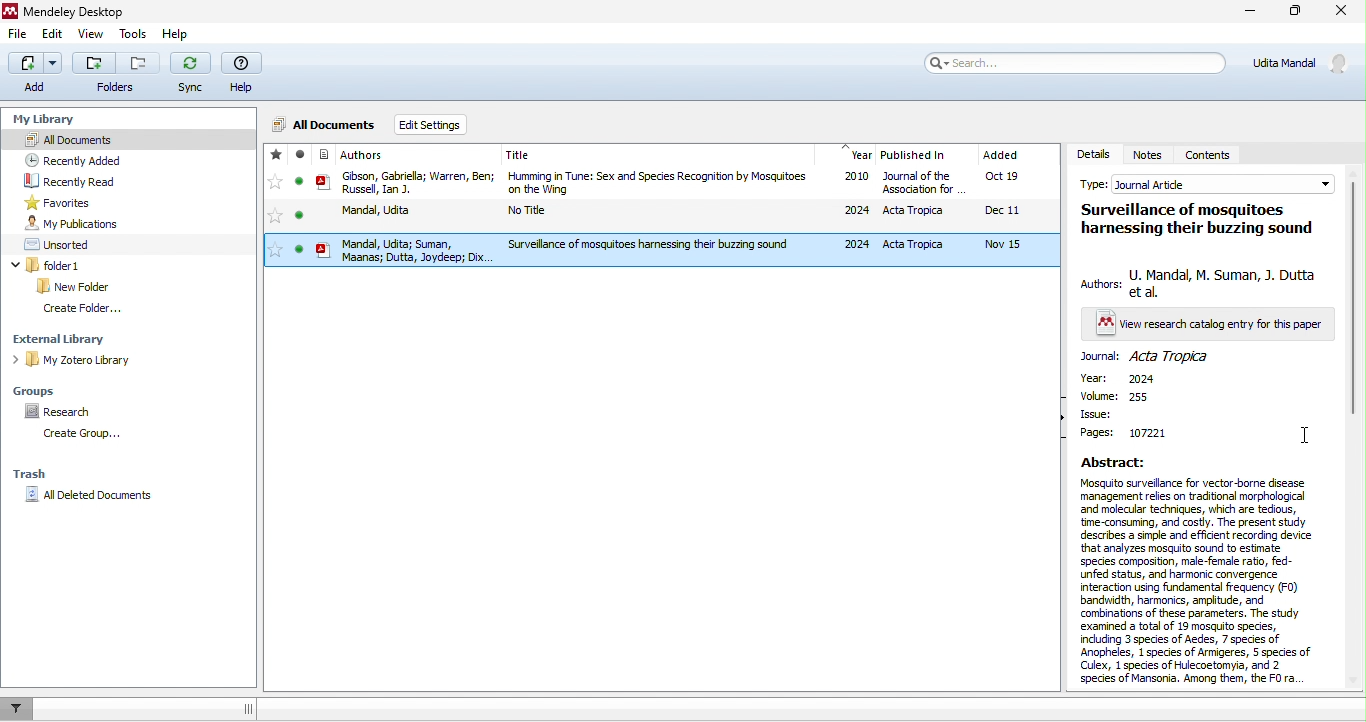  I want to click on folder 1, so click(49, 264).